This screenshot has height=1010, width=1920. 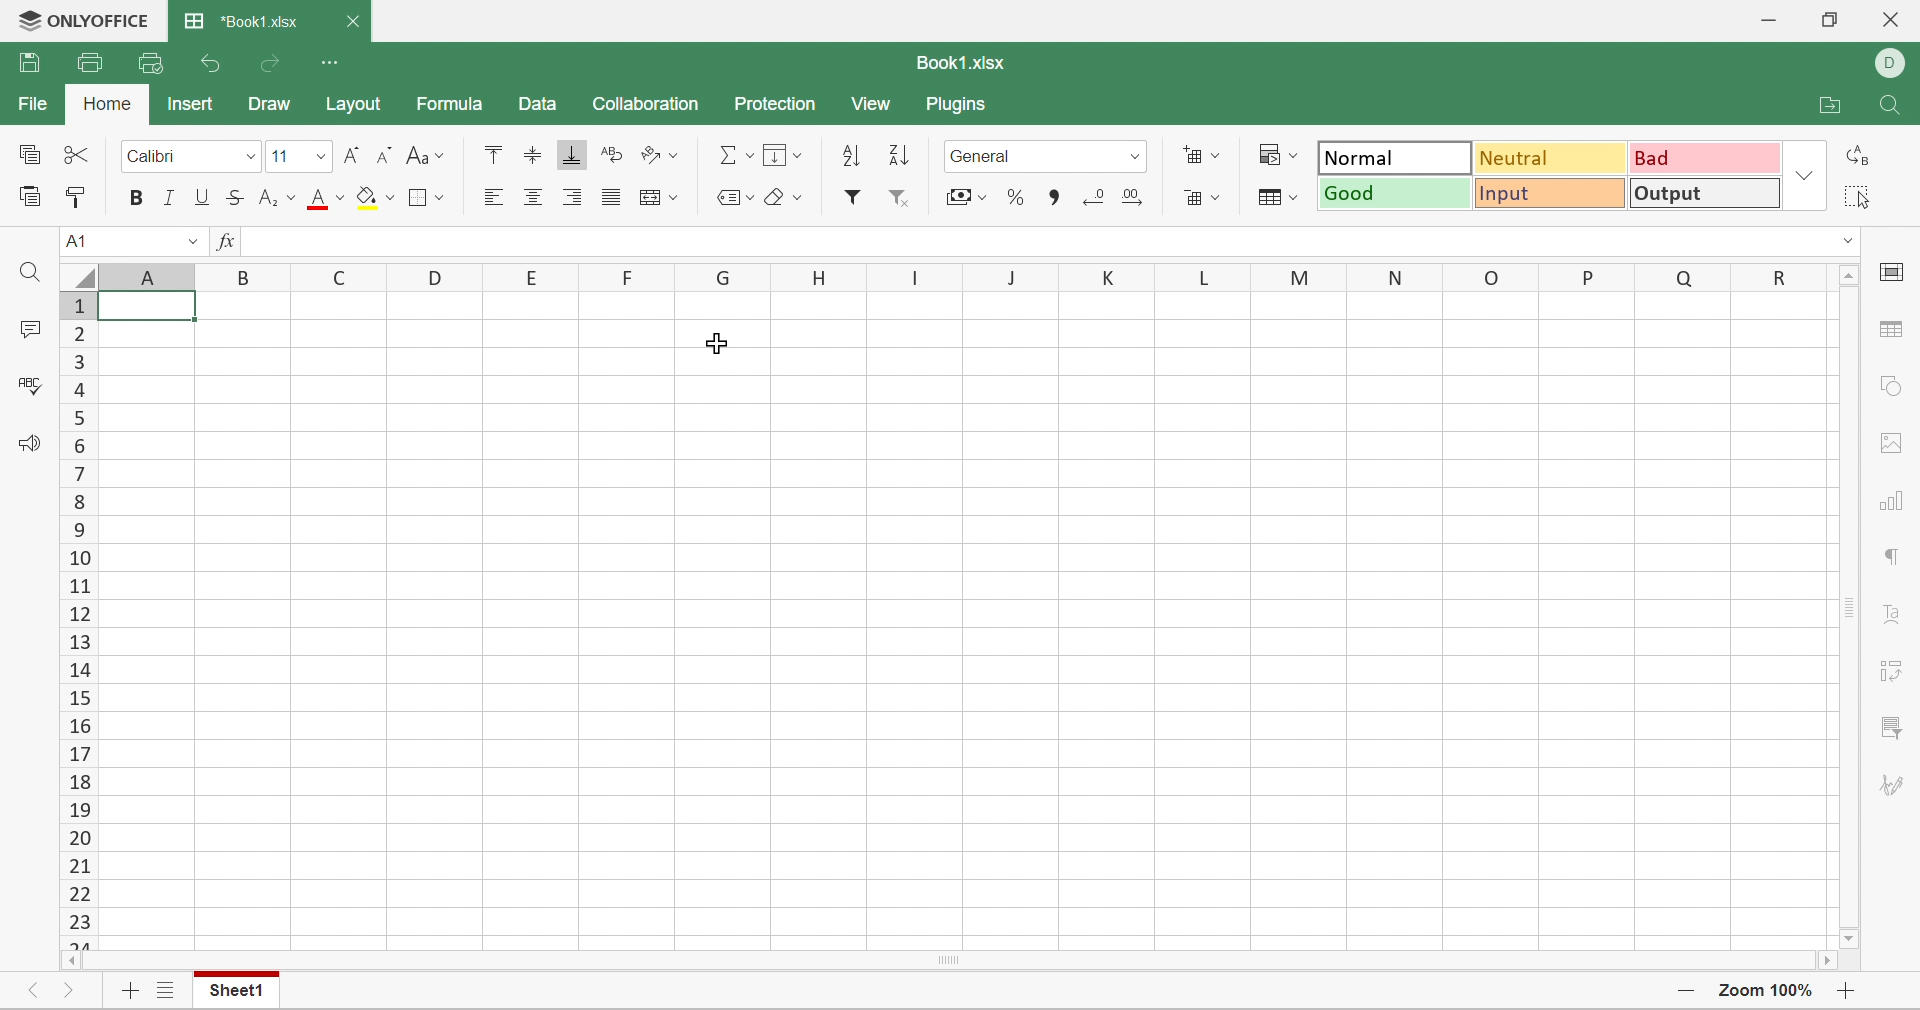 I want to click on Align Right, so click(x=571, y=198).